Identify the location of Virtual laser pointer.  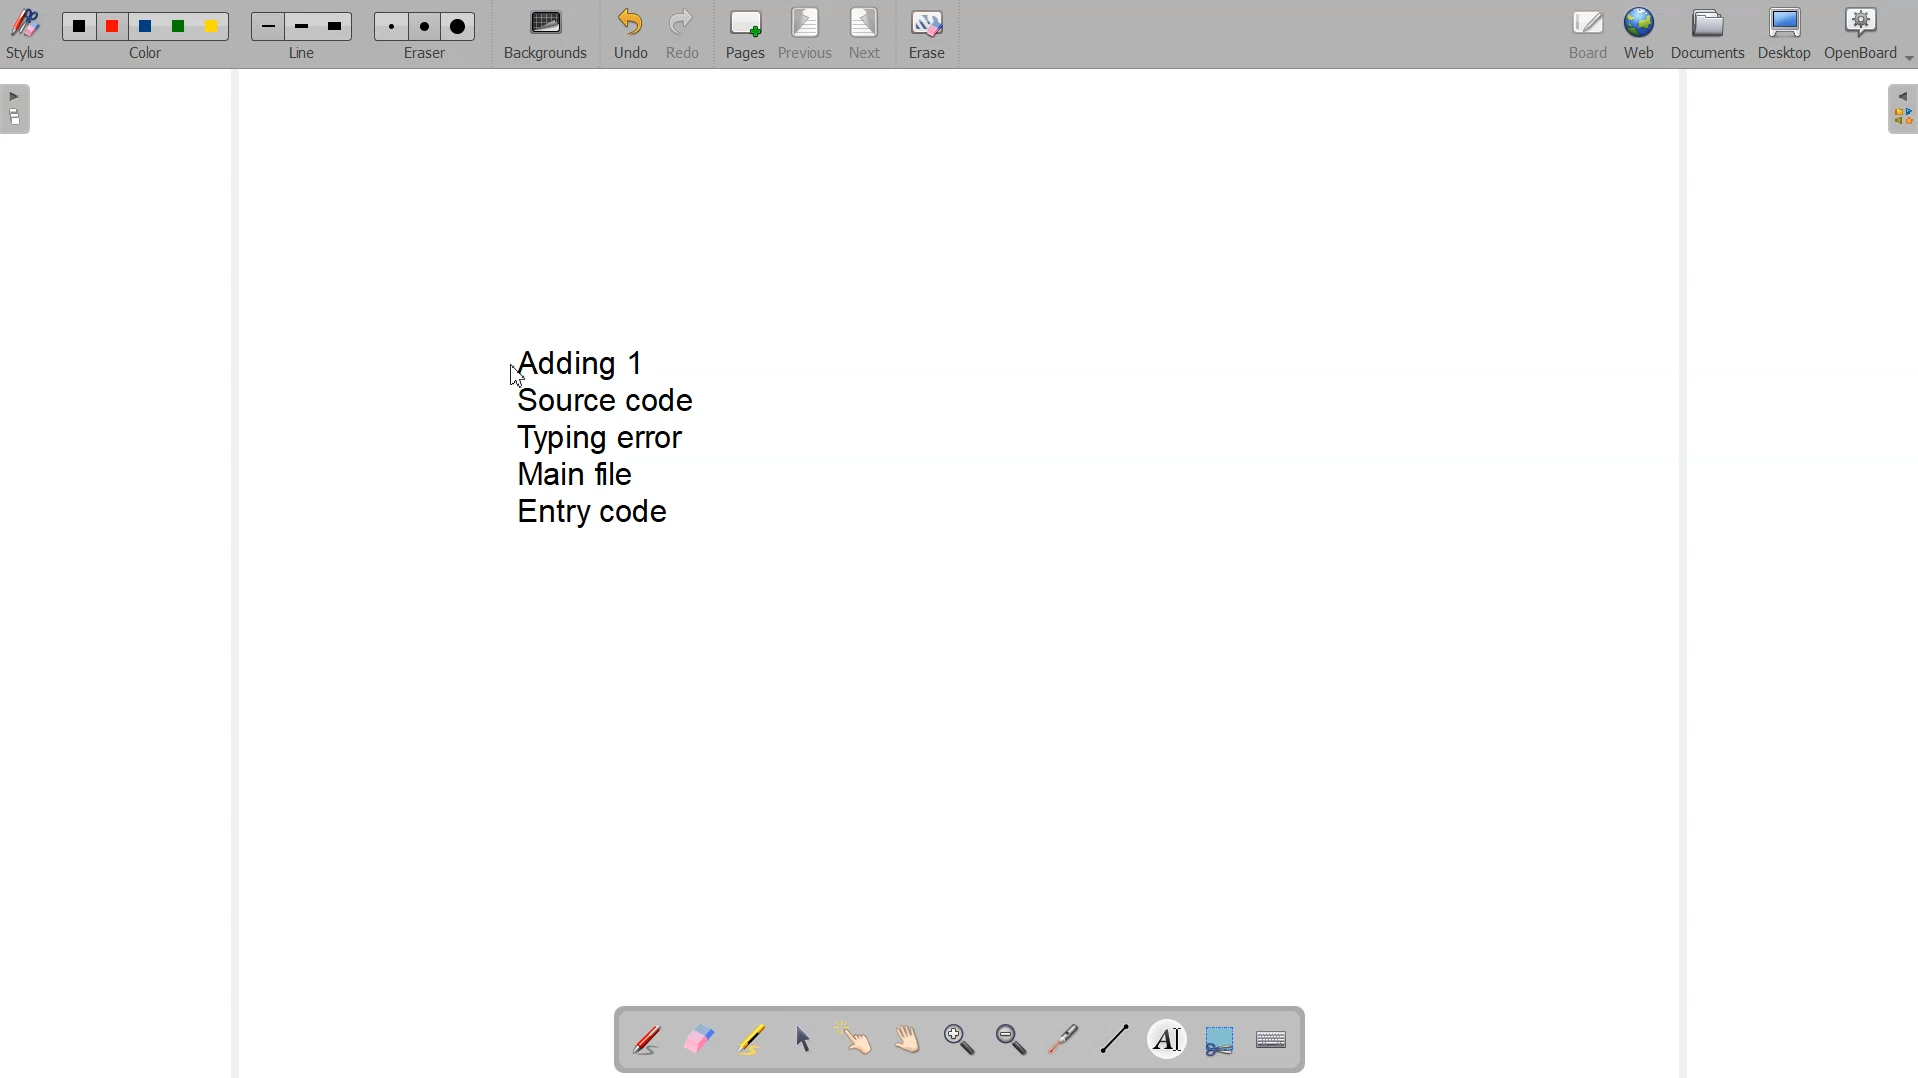
(1063, 1039).